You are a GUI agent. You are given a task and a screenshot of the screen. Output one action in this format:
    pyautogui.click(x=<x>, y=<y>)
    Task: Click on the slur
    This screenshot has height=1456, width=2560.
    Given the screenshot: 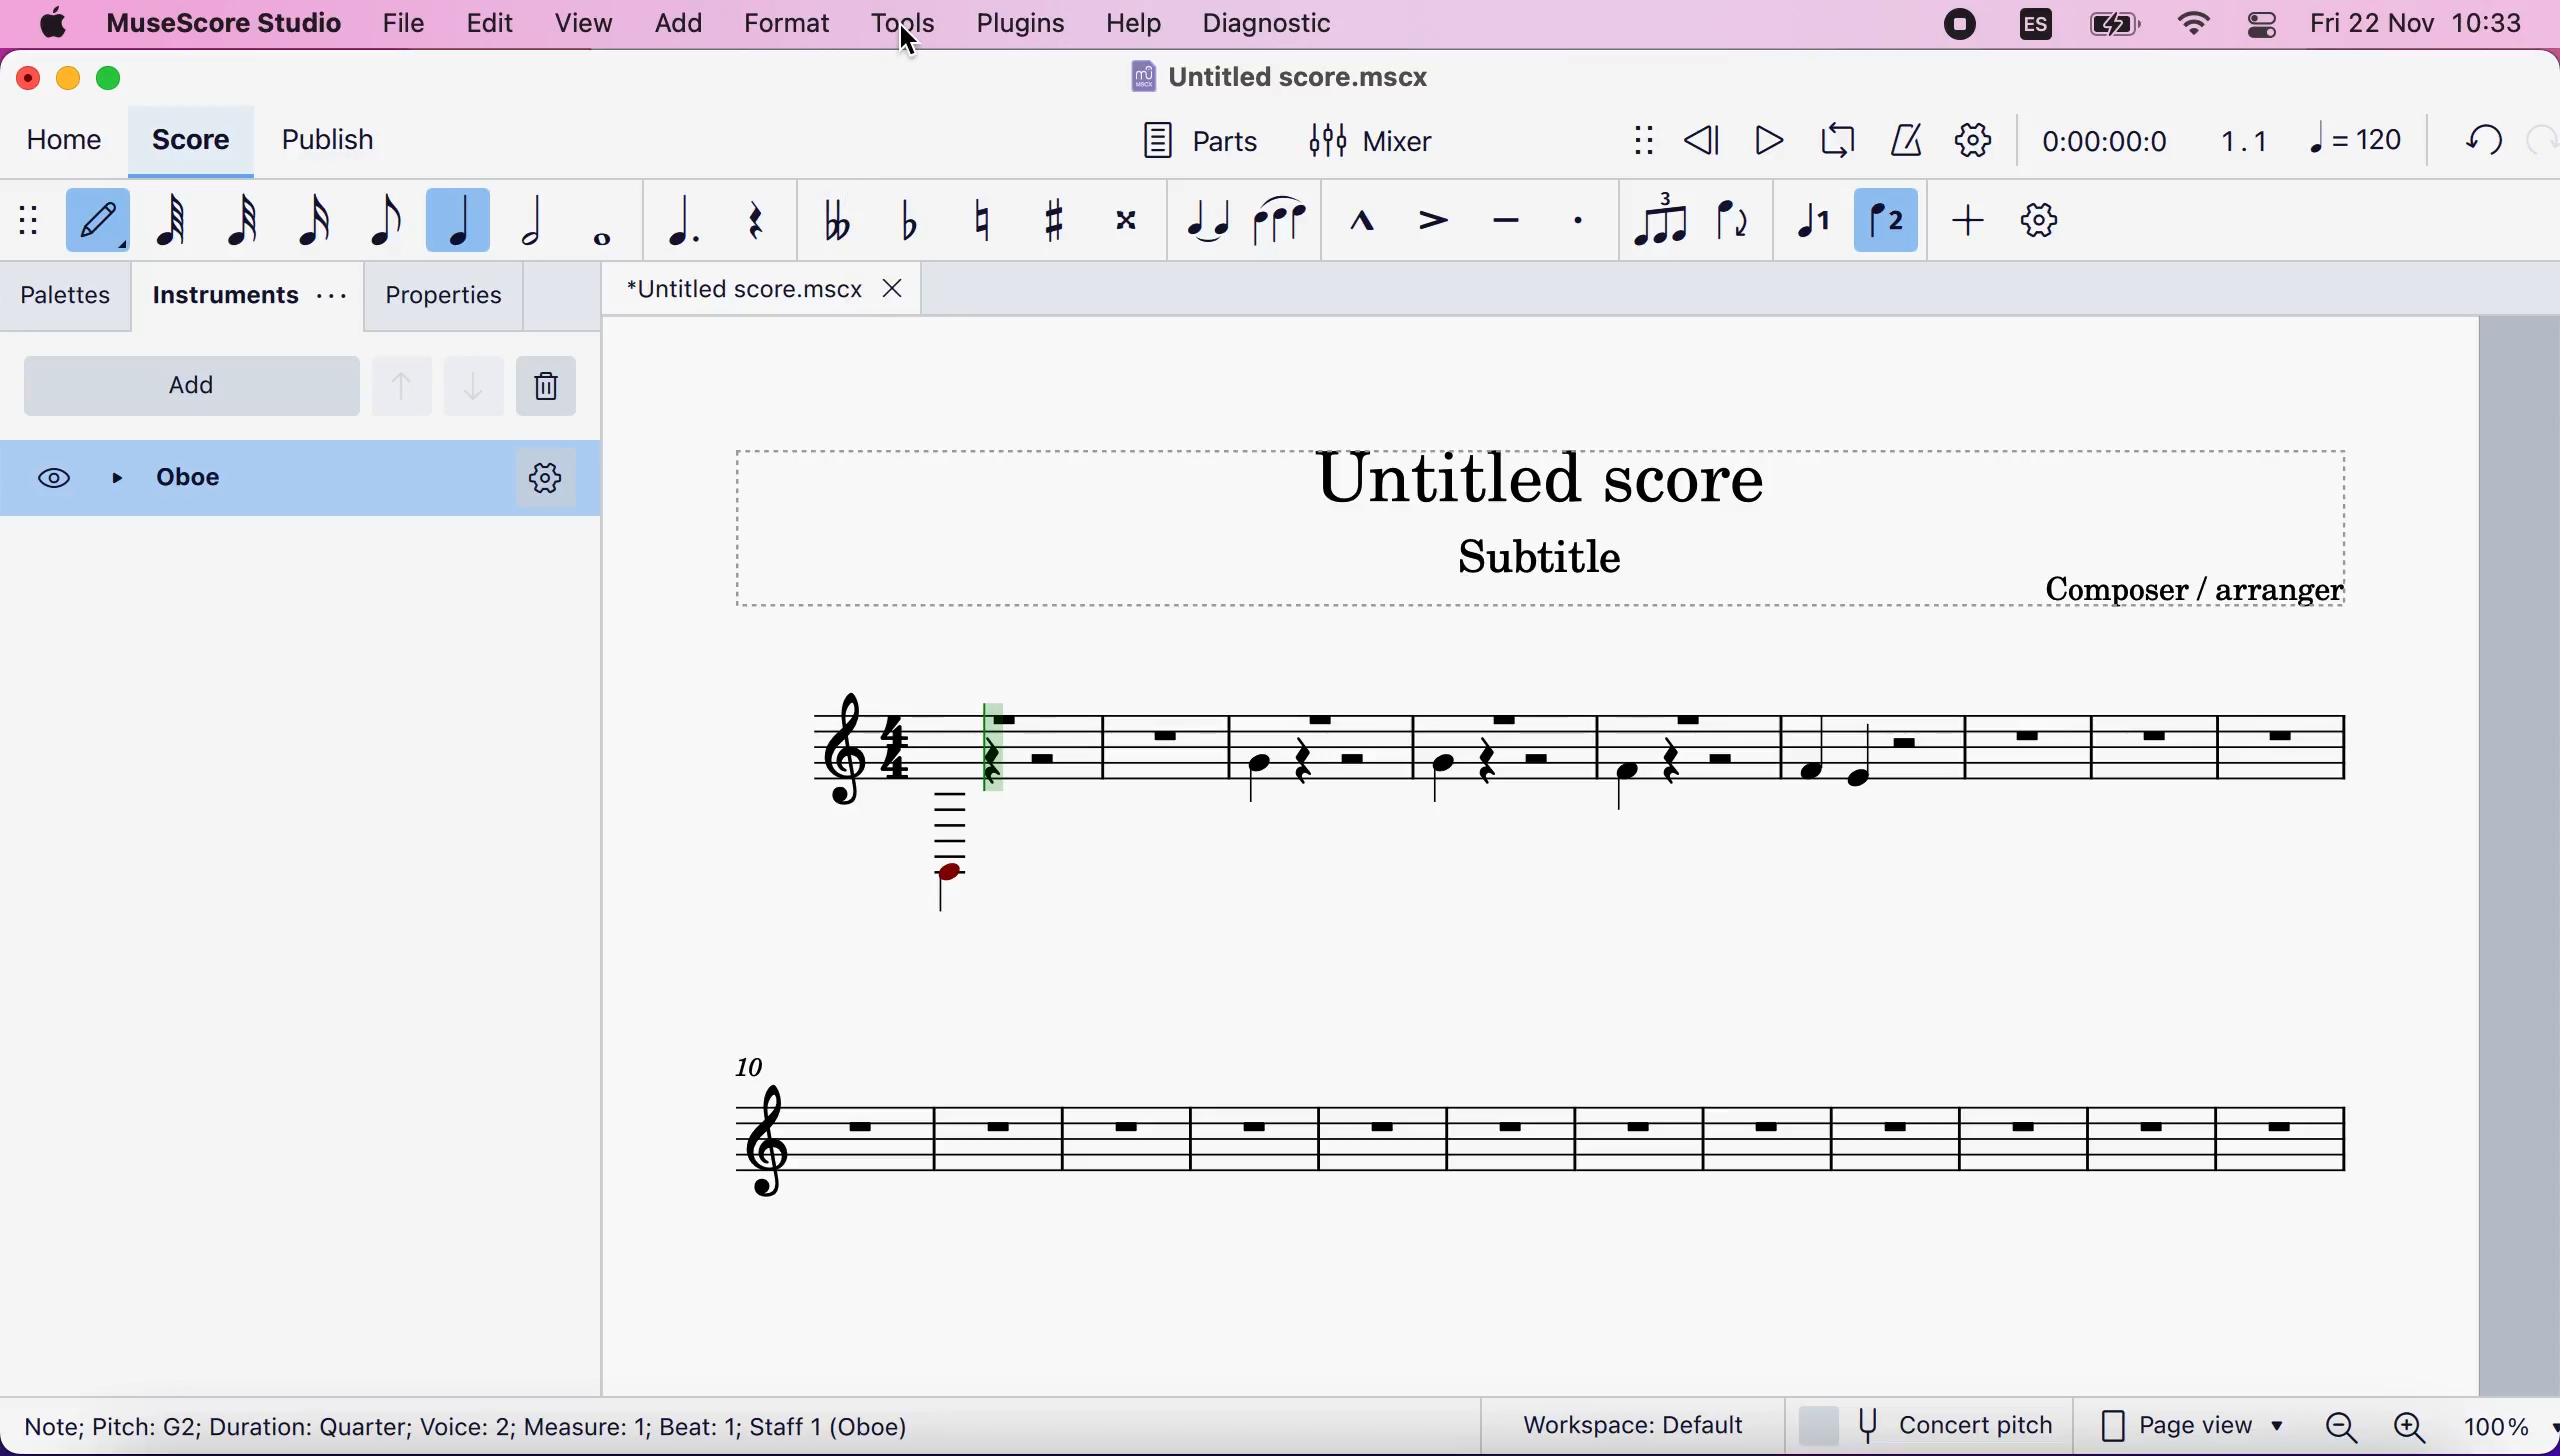 What is the action you would take?
    pyautogui.click(x=1290, y=222)
    